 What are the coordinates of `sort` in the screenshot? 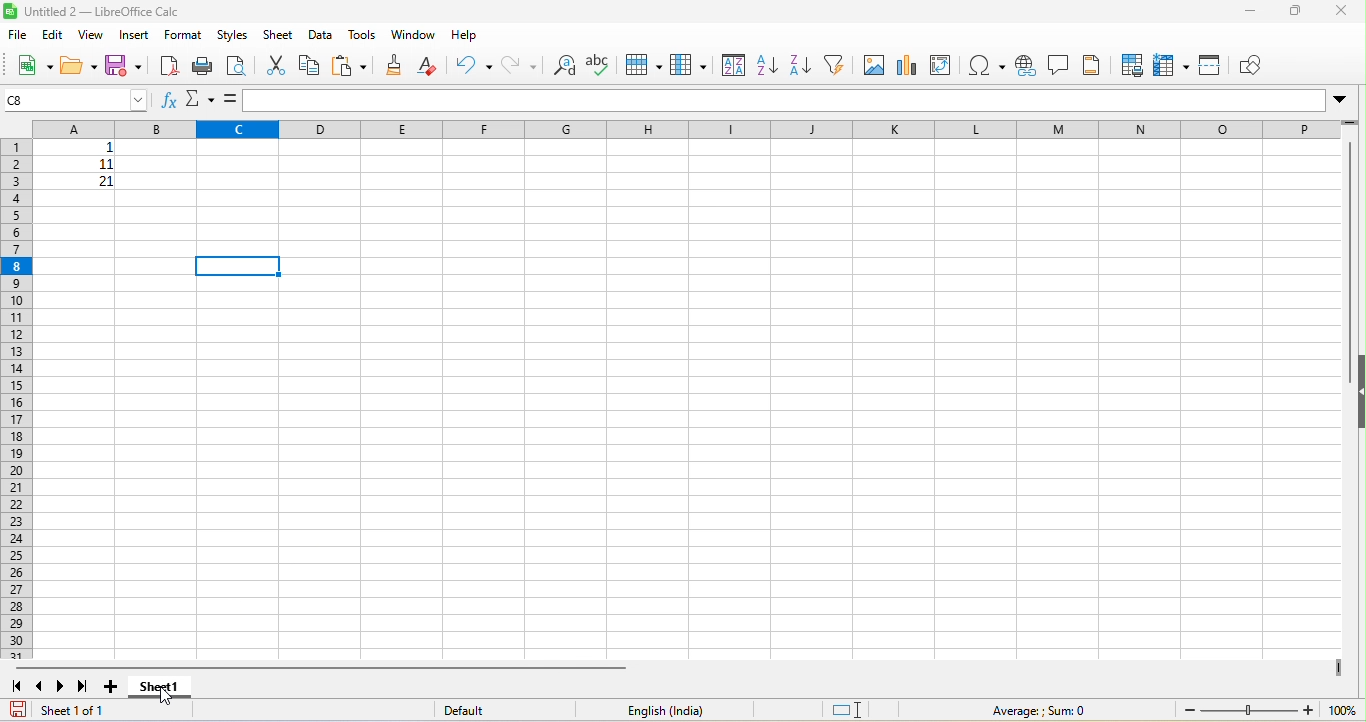 It's located at (733, 64).